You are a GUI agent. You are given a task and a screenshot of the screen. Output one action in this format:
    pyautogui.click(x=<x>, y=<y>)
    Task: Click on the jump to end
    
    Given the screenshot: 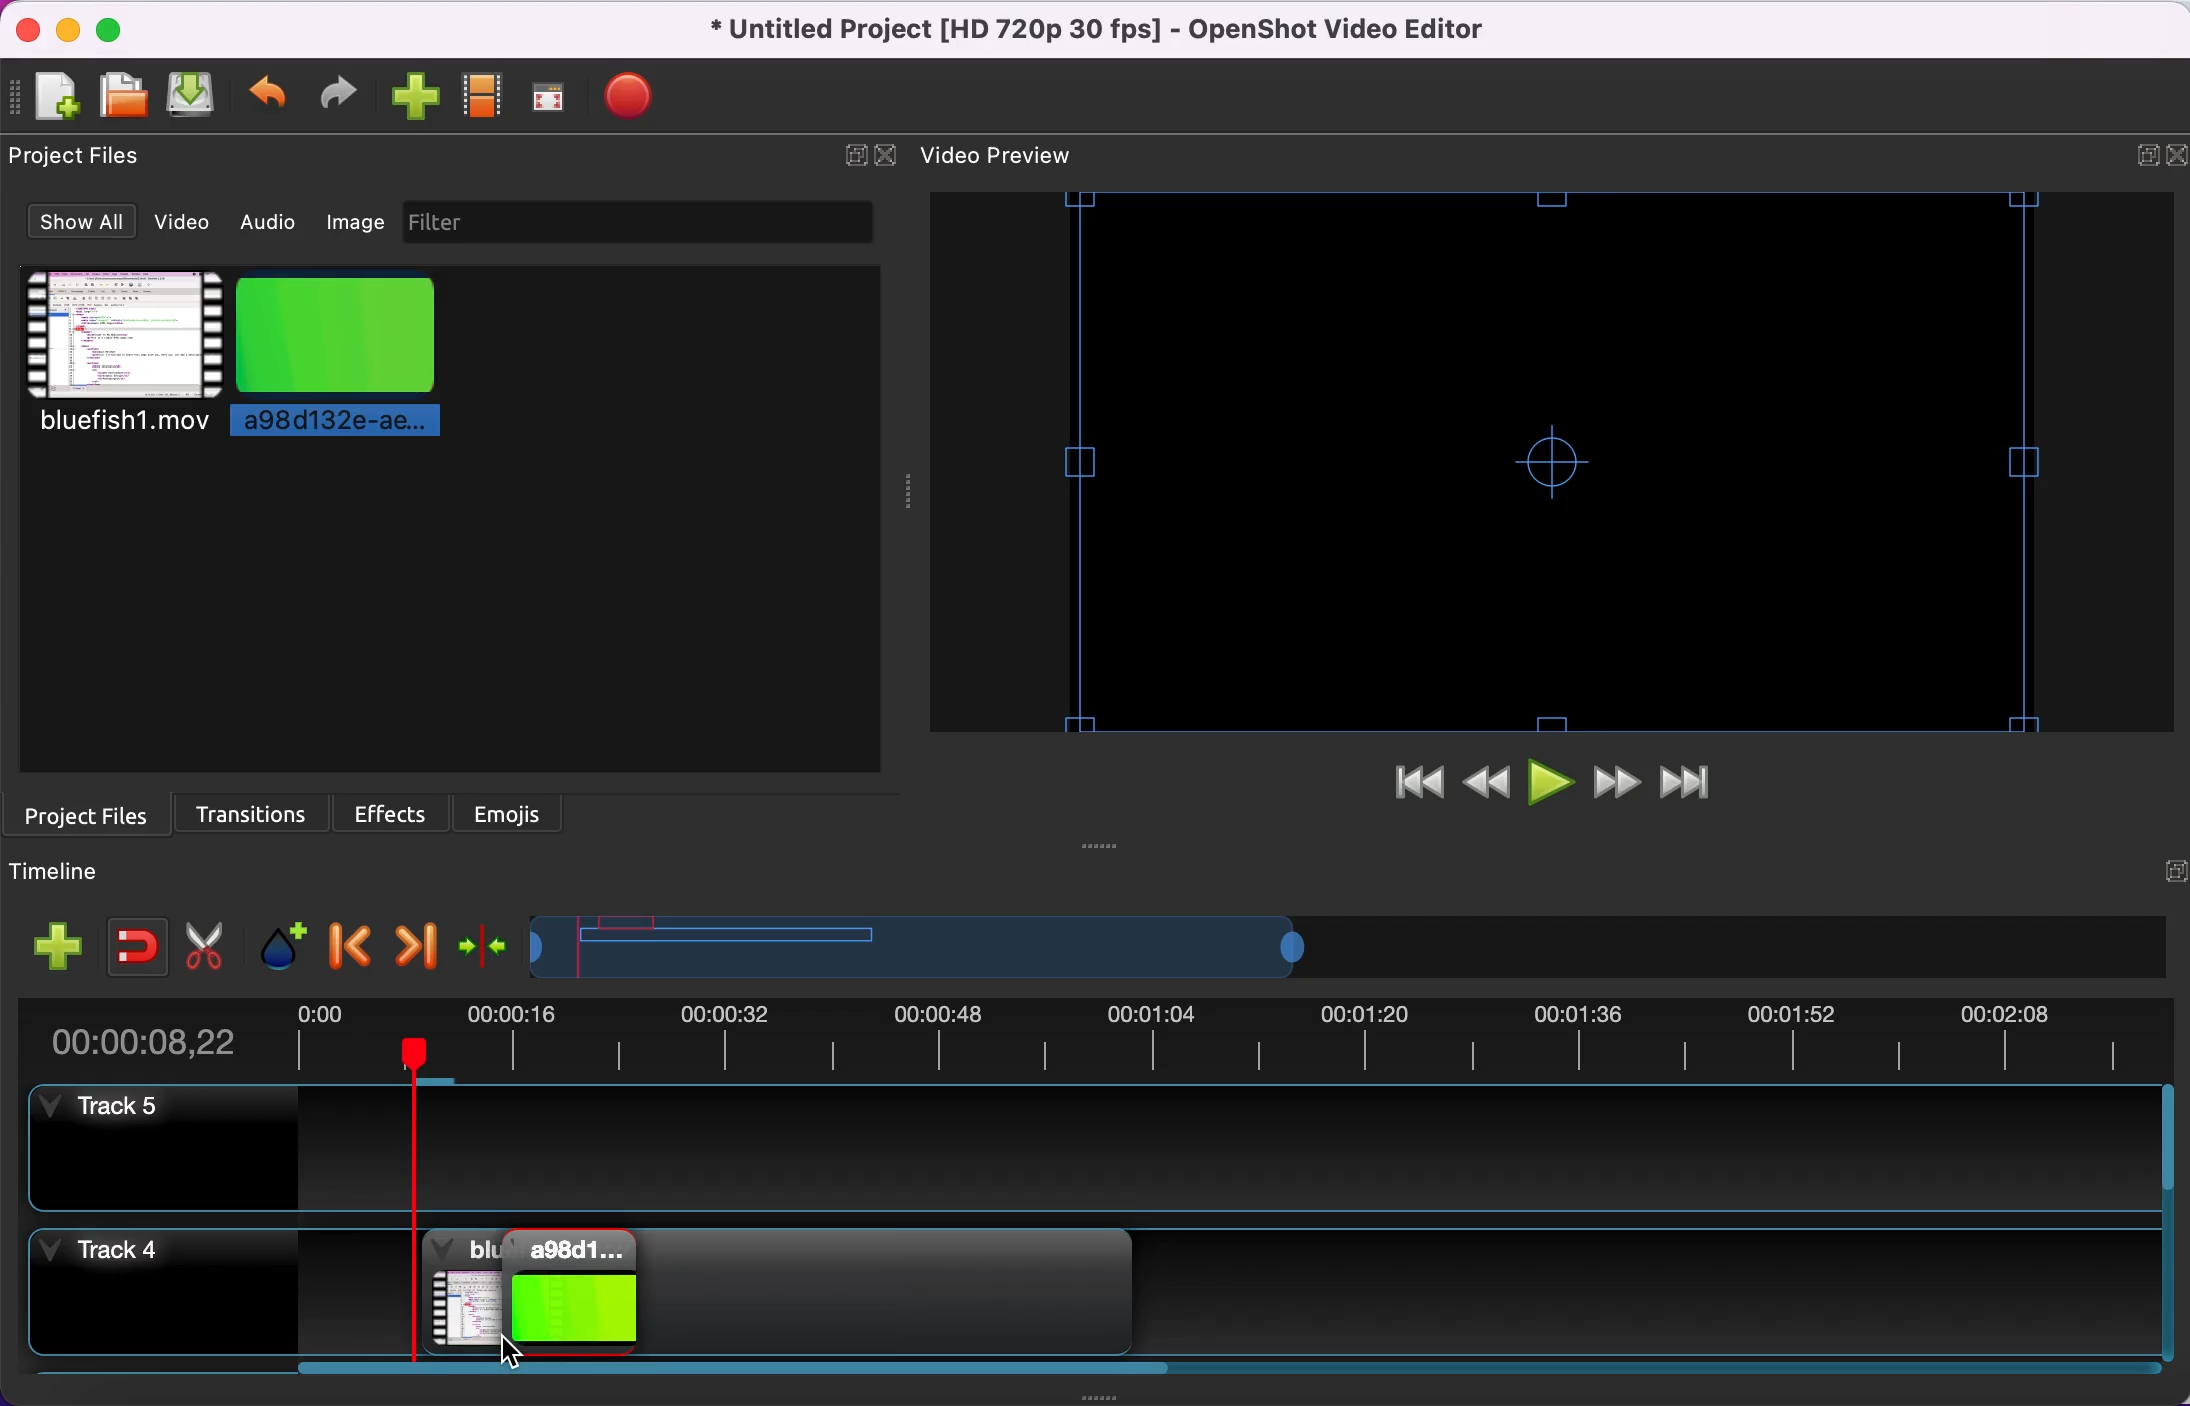 What is the action you would take?
    pyautogui.click(x=1707, y=784)
    